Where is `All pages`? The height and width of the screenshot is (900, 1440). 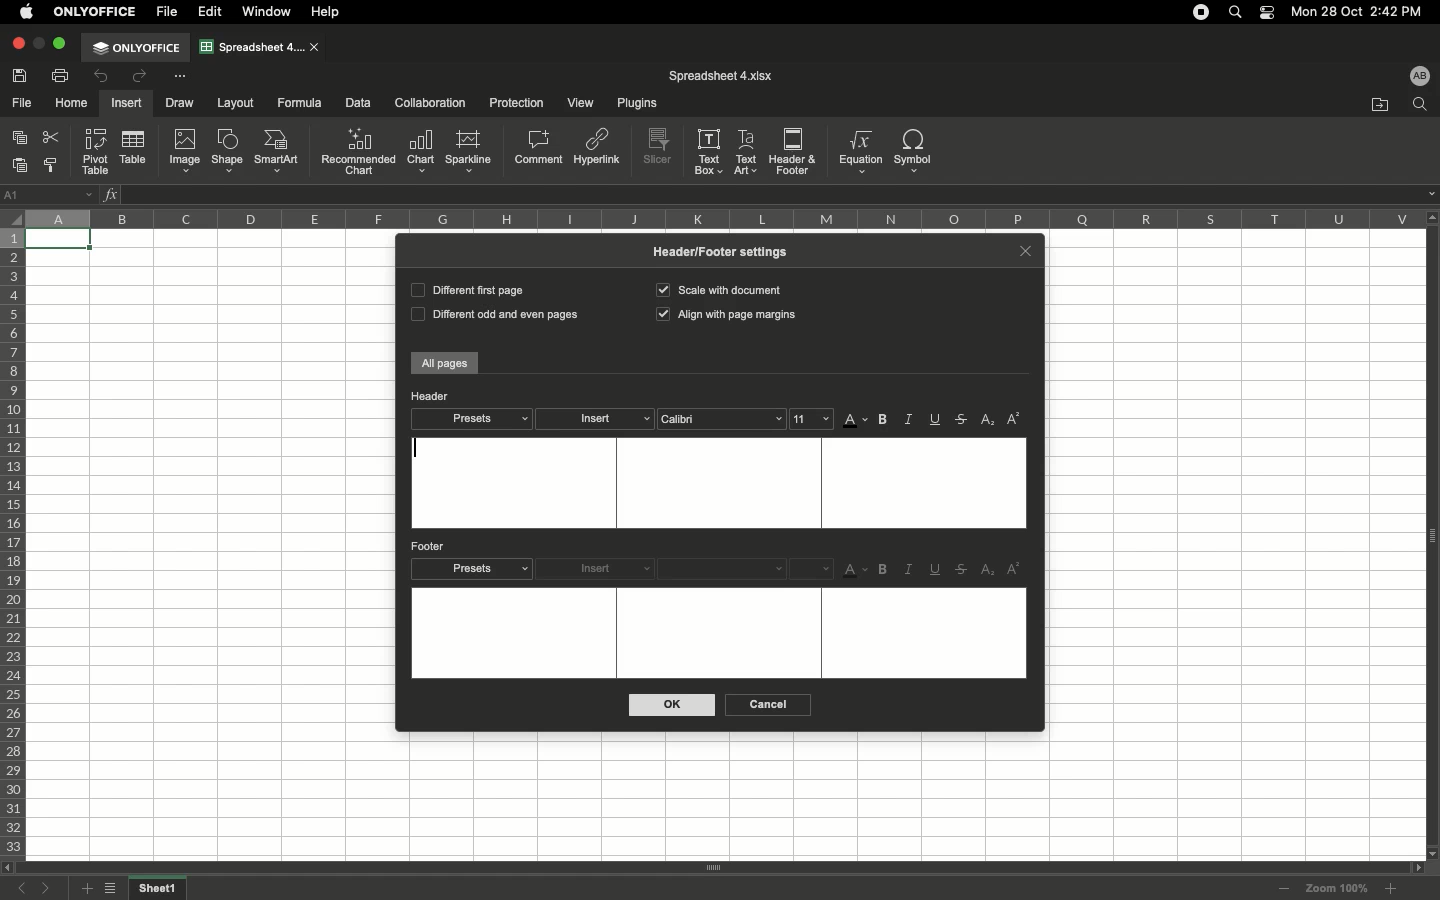
All pages is located at coordinates (445, 364).